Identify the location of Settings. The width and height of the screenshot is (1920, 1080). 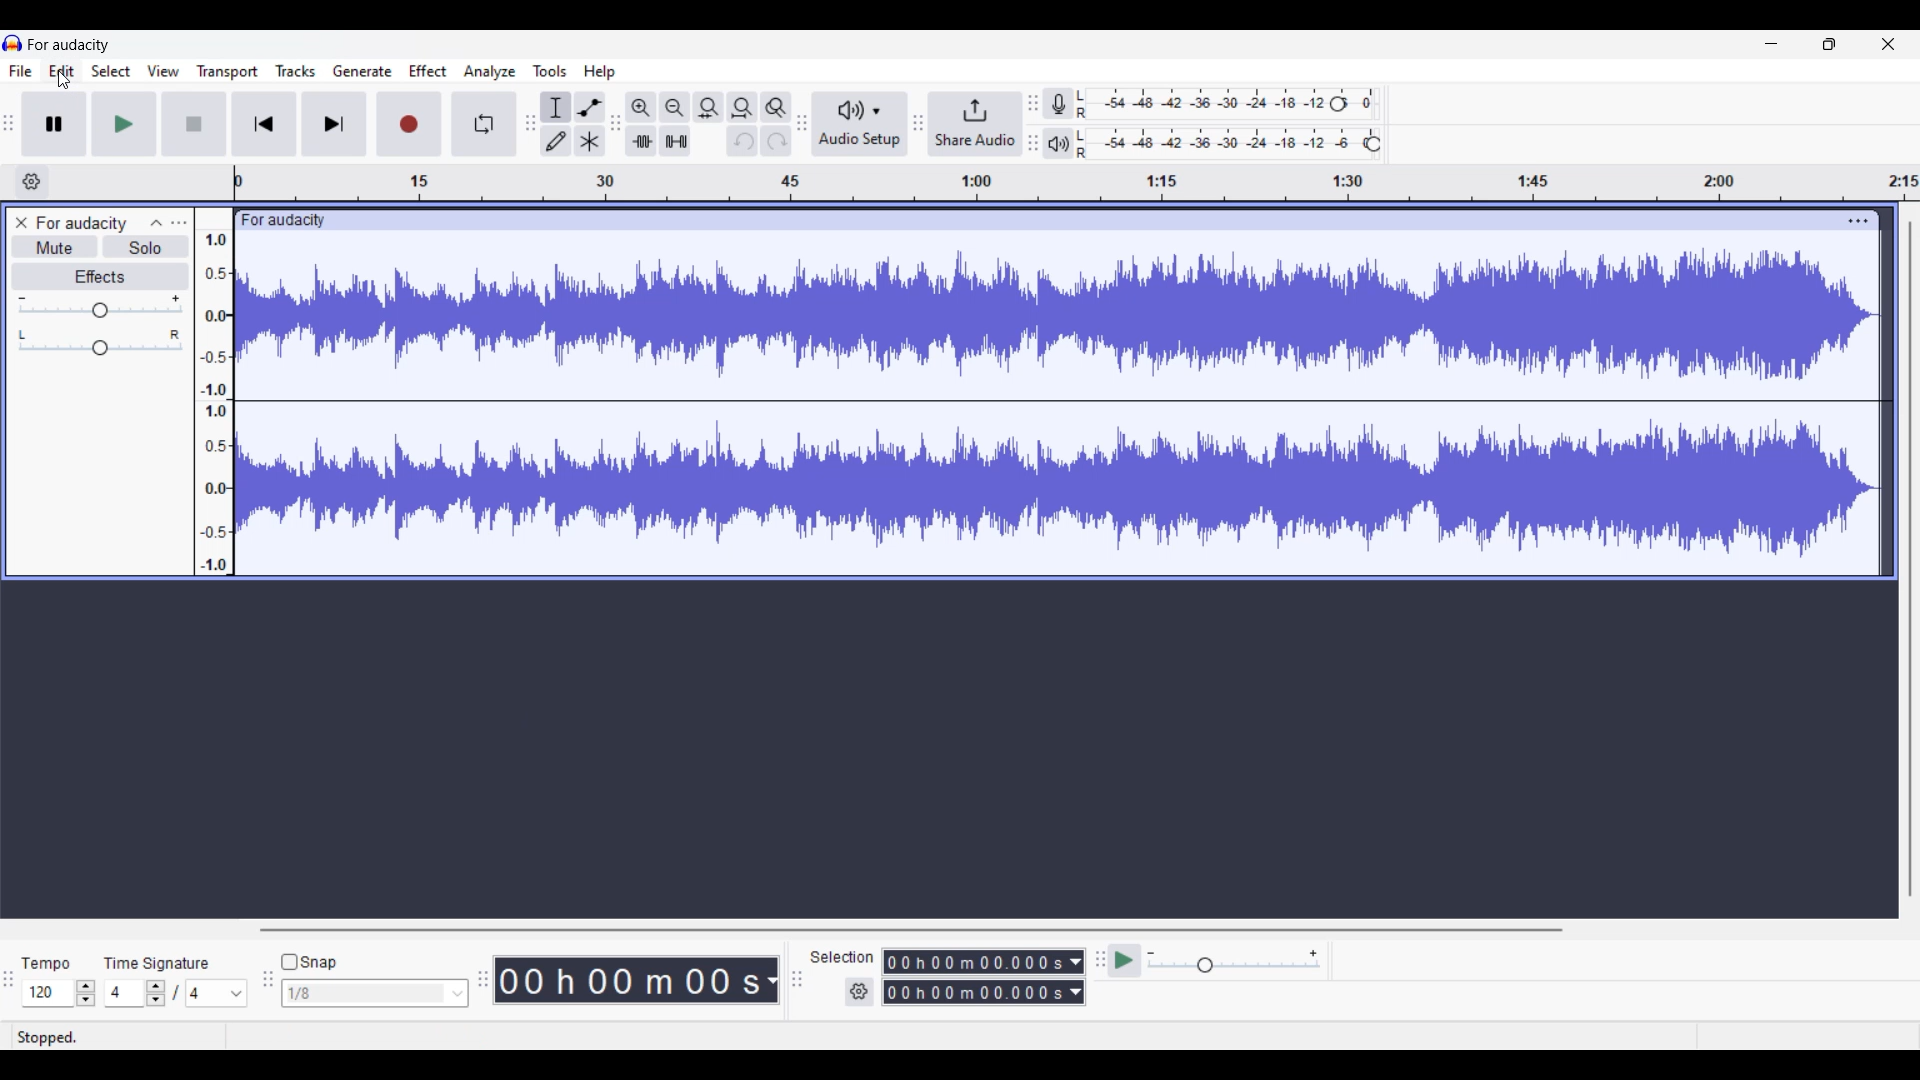
(859, 991).